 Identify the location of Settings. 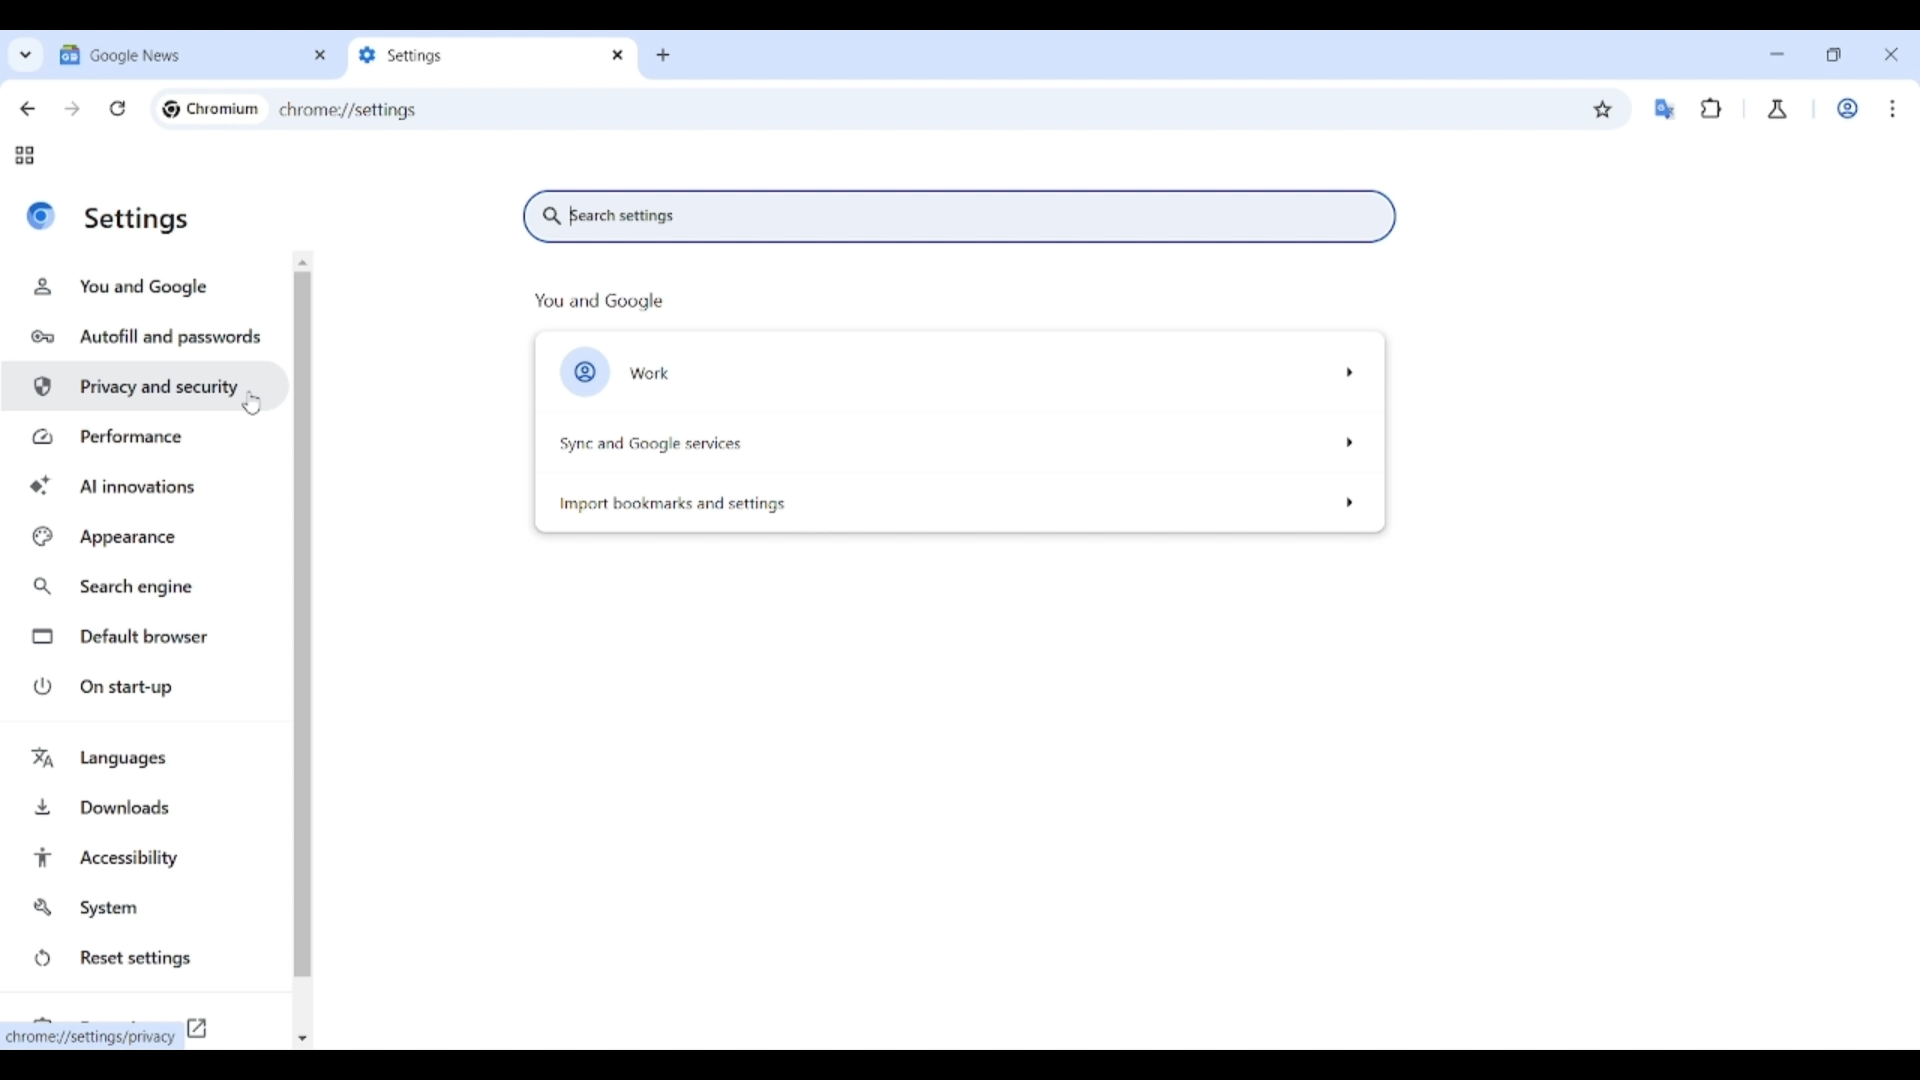
(138, 219).